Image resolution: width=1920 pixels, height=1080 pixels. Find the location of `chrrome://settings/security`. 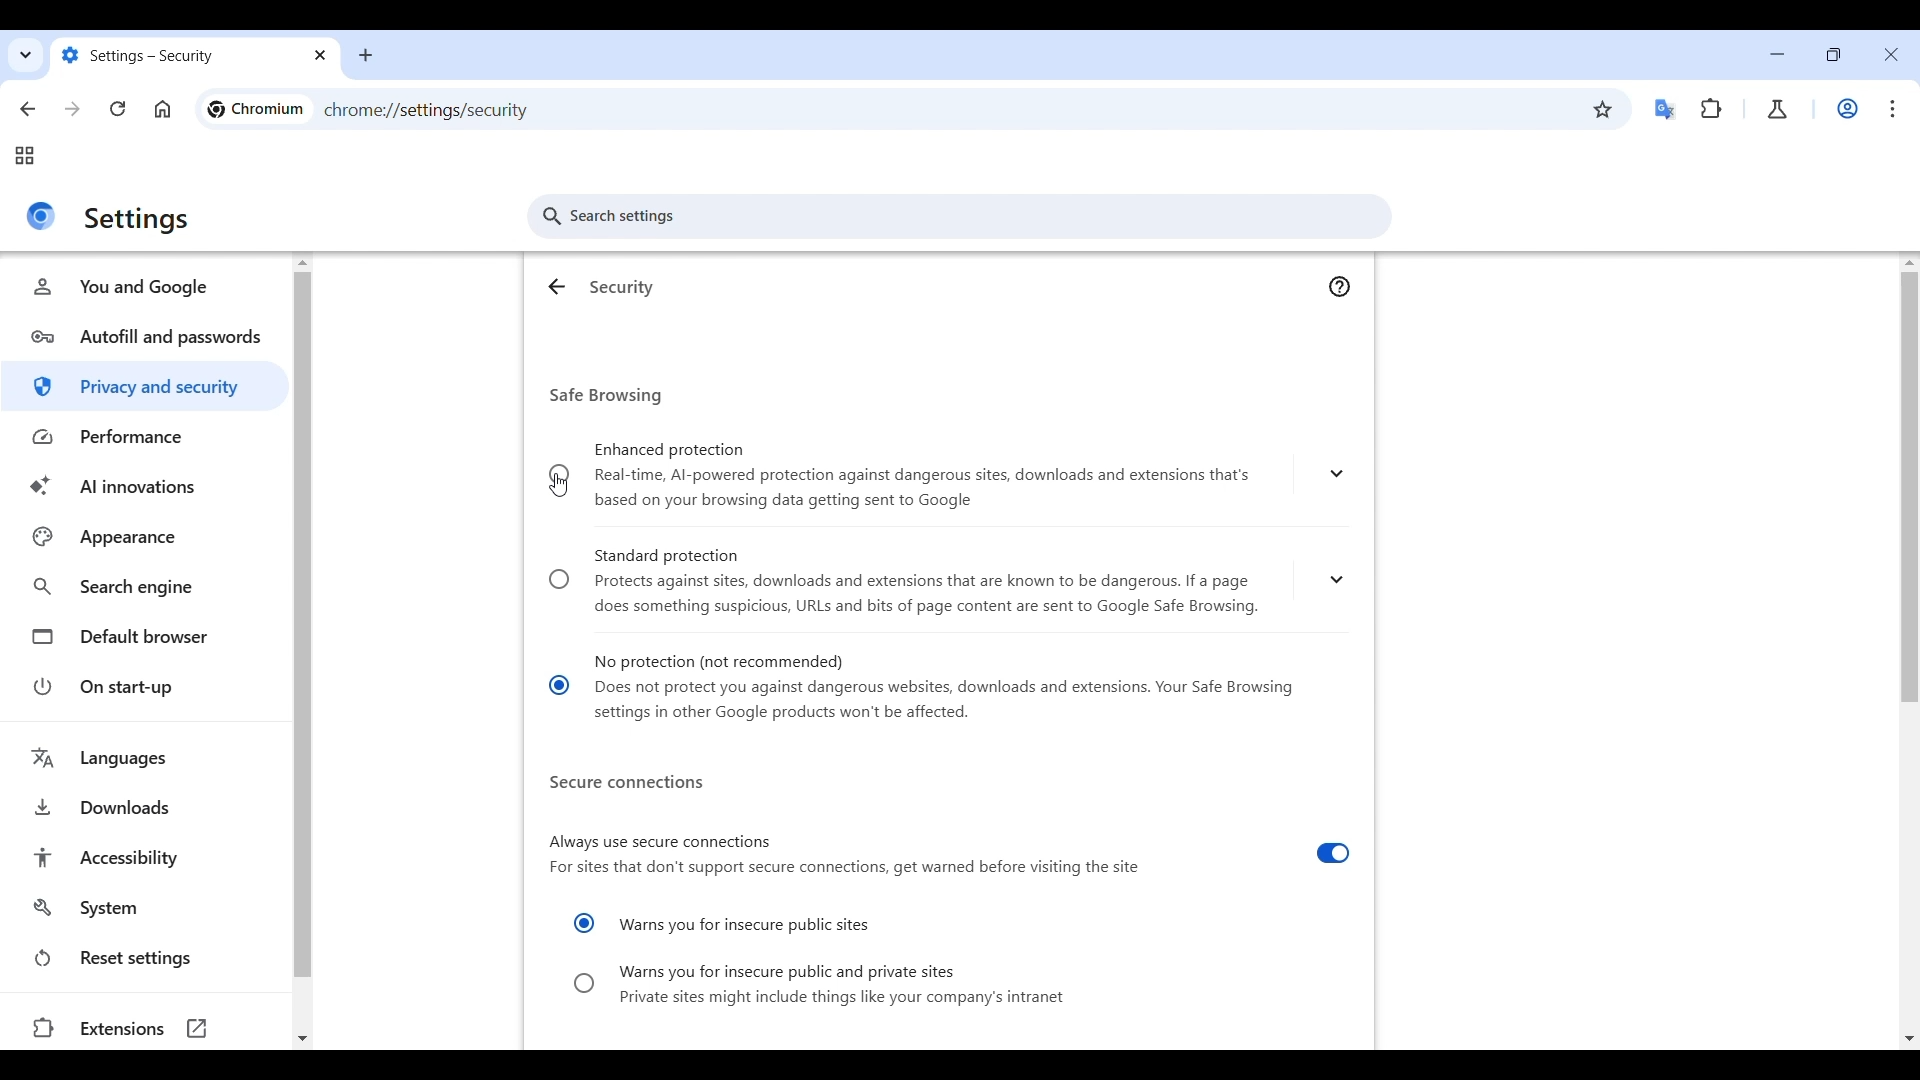

chrrome://settings/security is located at coordinates (427, 112).